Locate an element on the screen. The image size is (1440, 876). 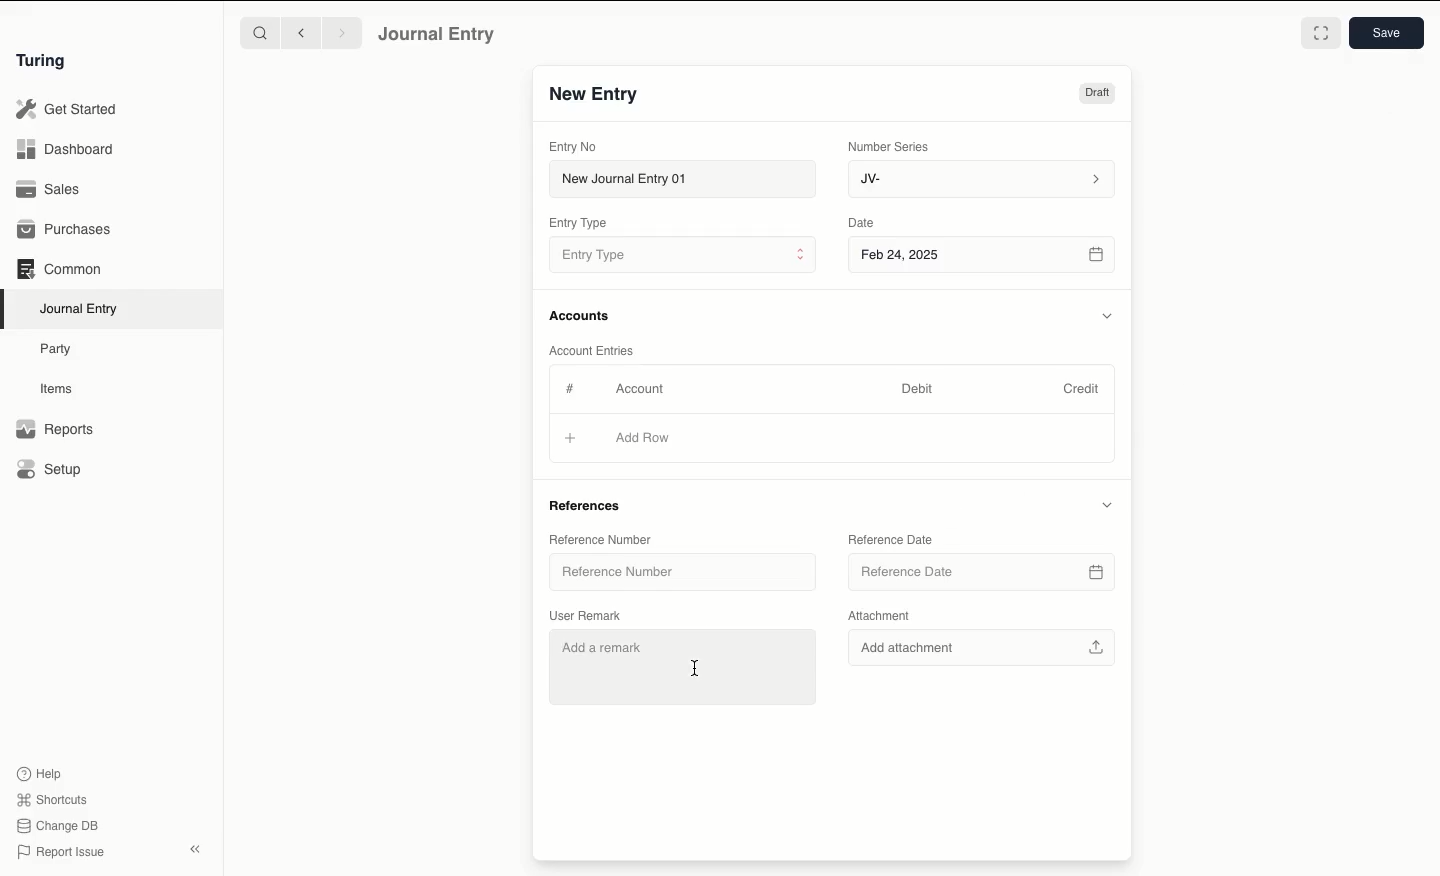
Journal Entry is located at coordinates (80, 310).